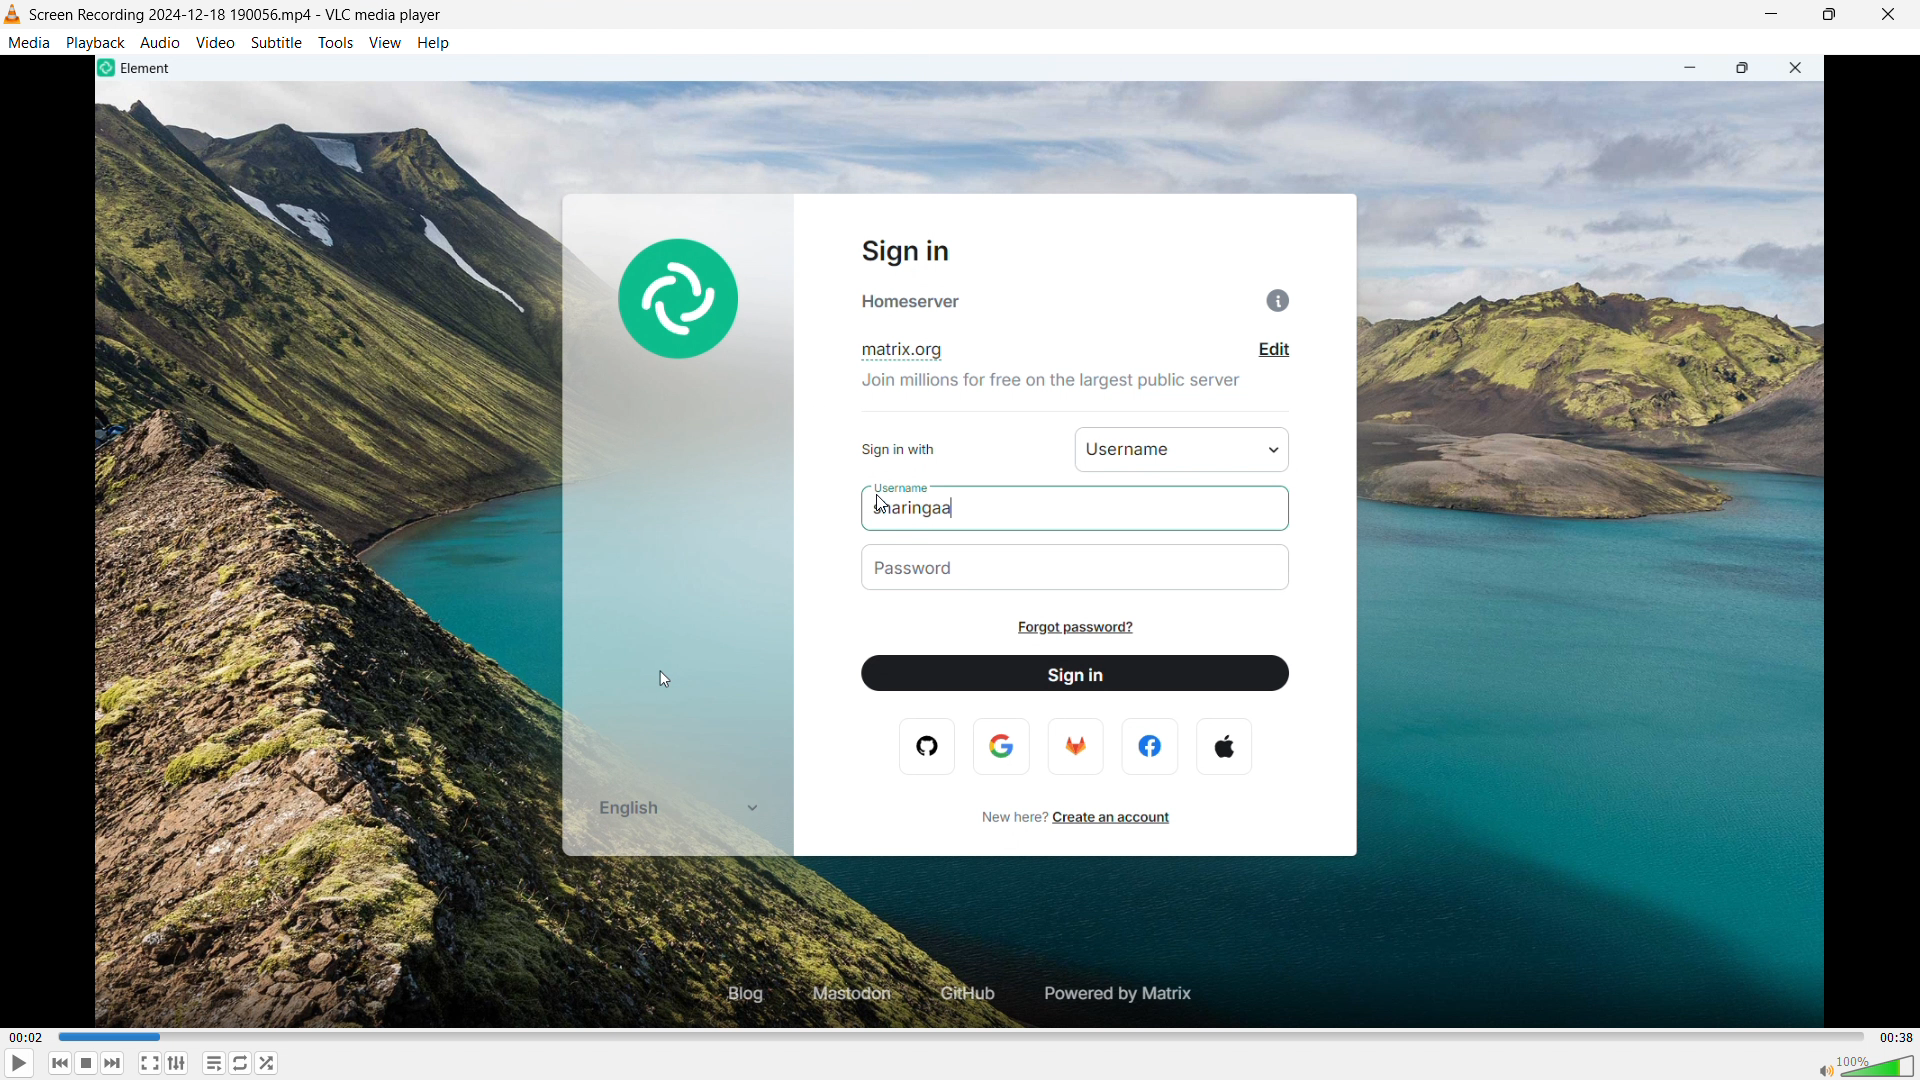  What do you see at coordinates (155, 69) in the screenshot?
I see `element` at bounding box center [155, 69].